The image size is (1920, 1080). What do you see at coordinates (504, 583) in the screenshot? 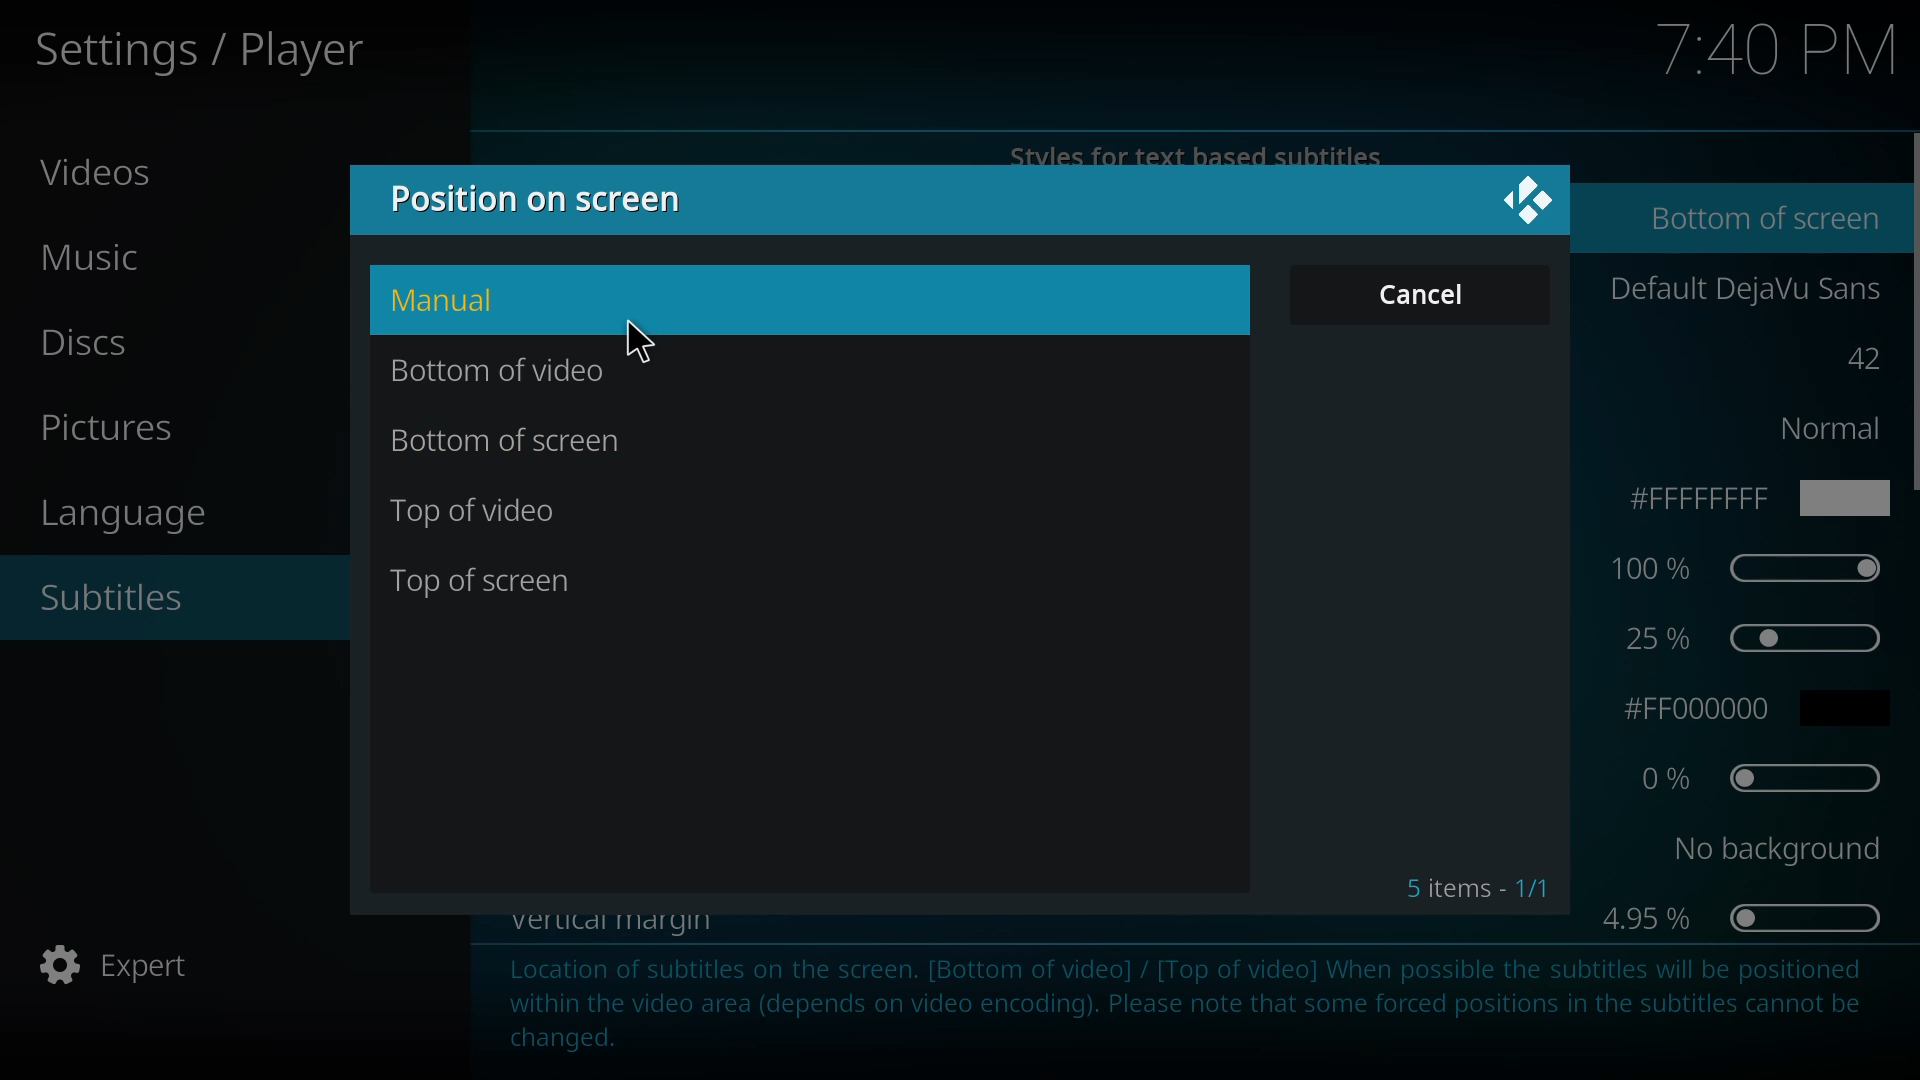
I see `top of screen` at bounding box center [504, 583].